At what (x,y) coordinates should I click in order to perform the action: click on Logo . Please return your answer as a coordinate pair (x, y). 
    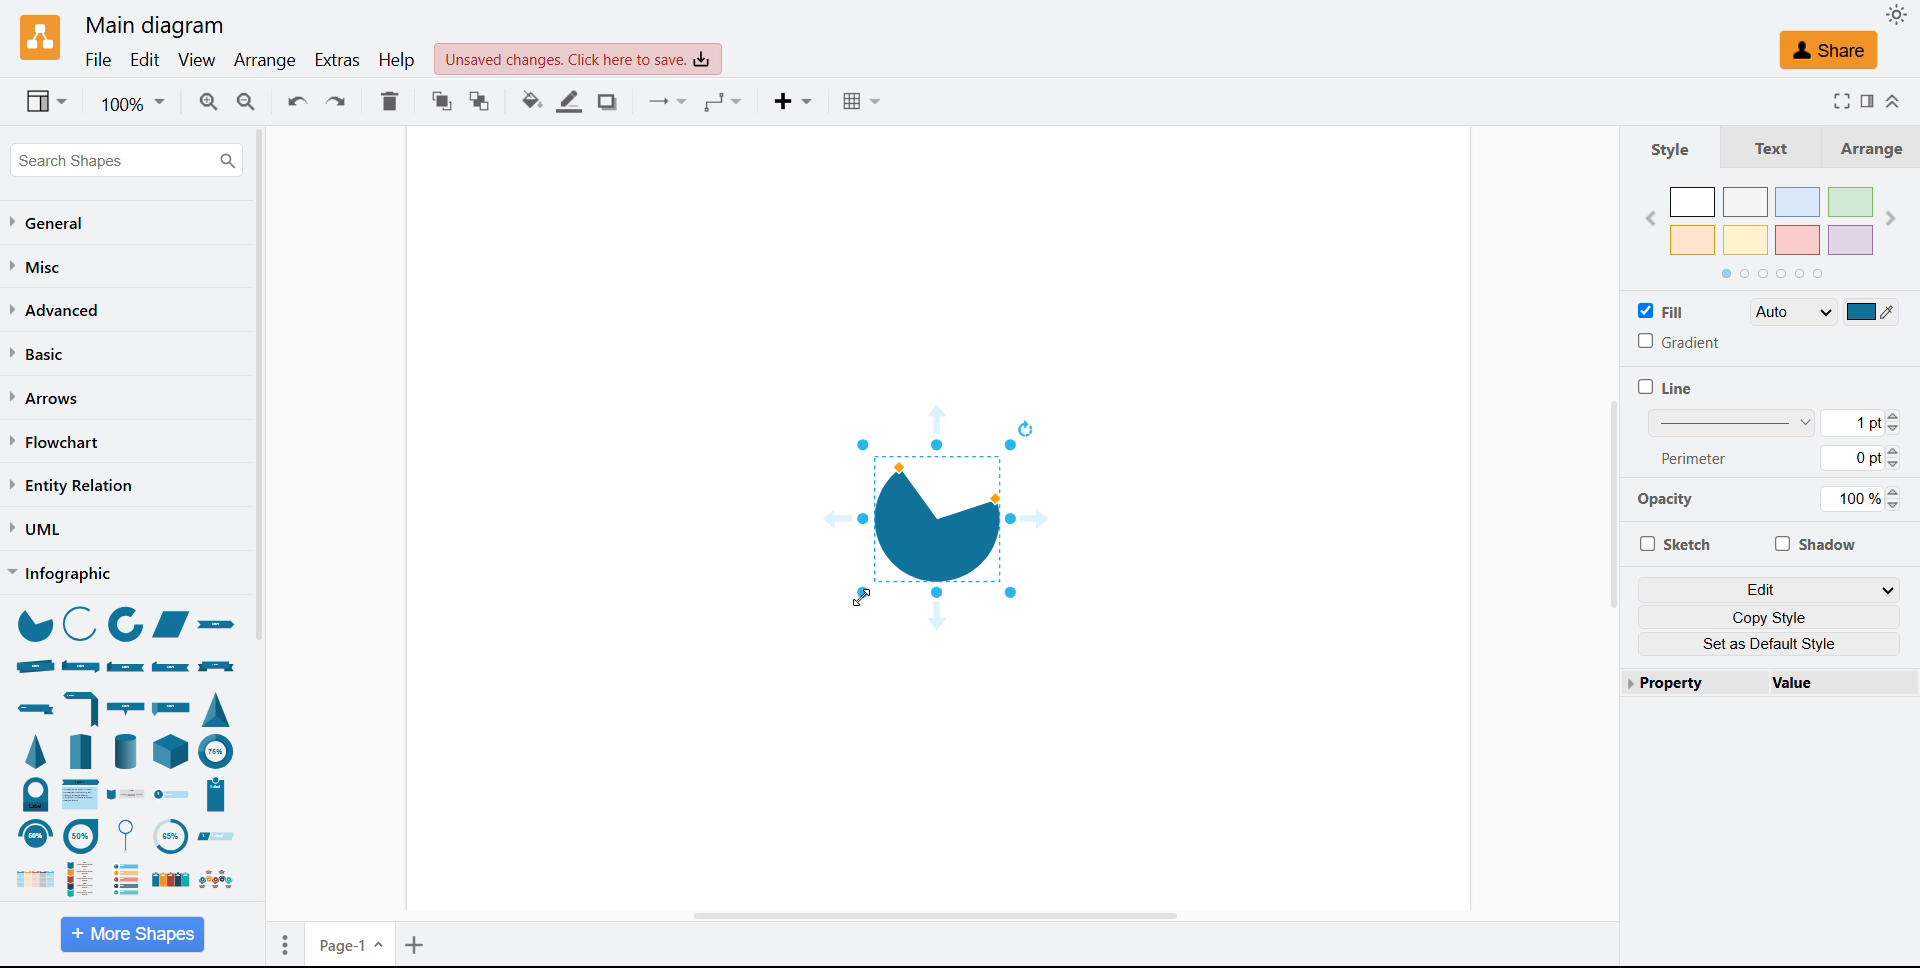
    Looking at the image, I should click on (42, 39).